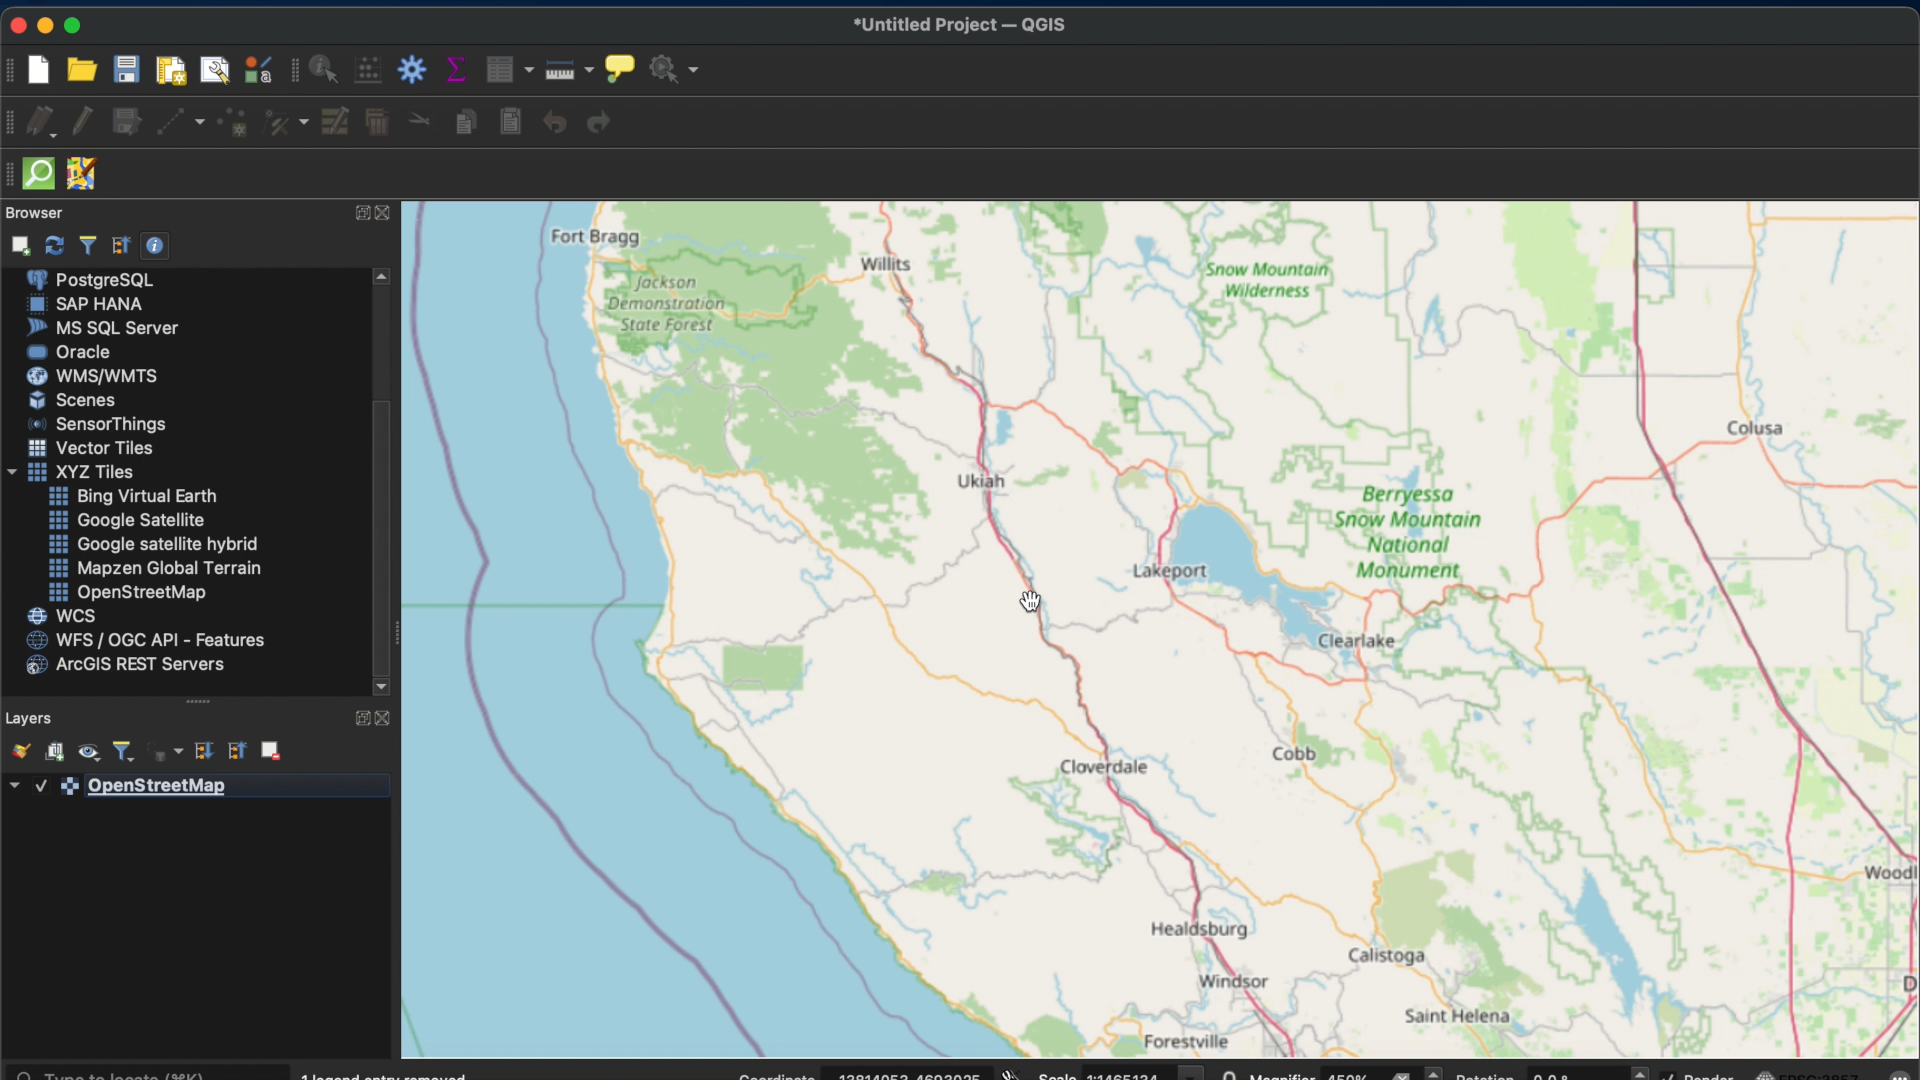 The height and width of the screenshot is (1080, 1920). Describe the element at coordinates (43, 123) in the screenshot. I see `current edits` at that location.